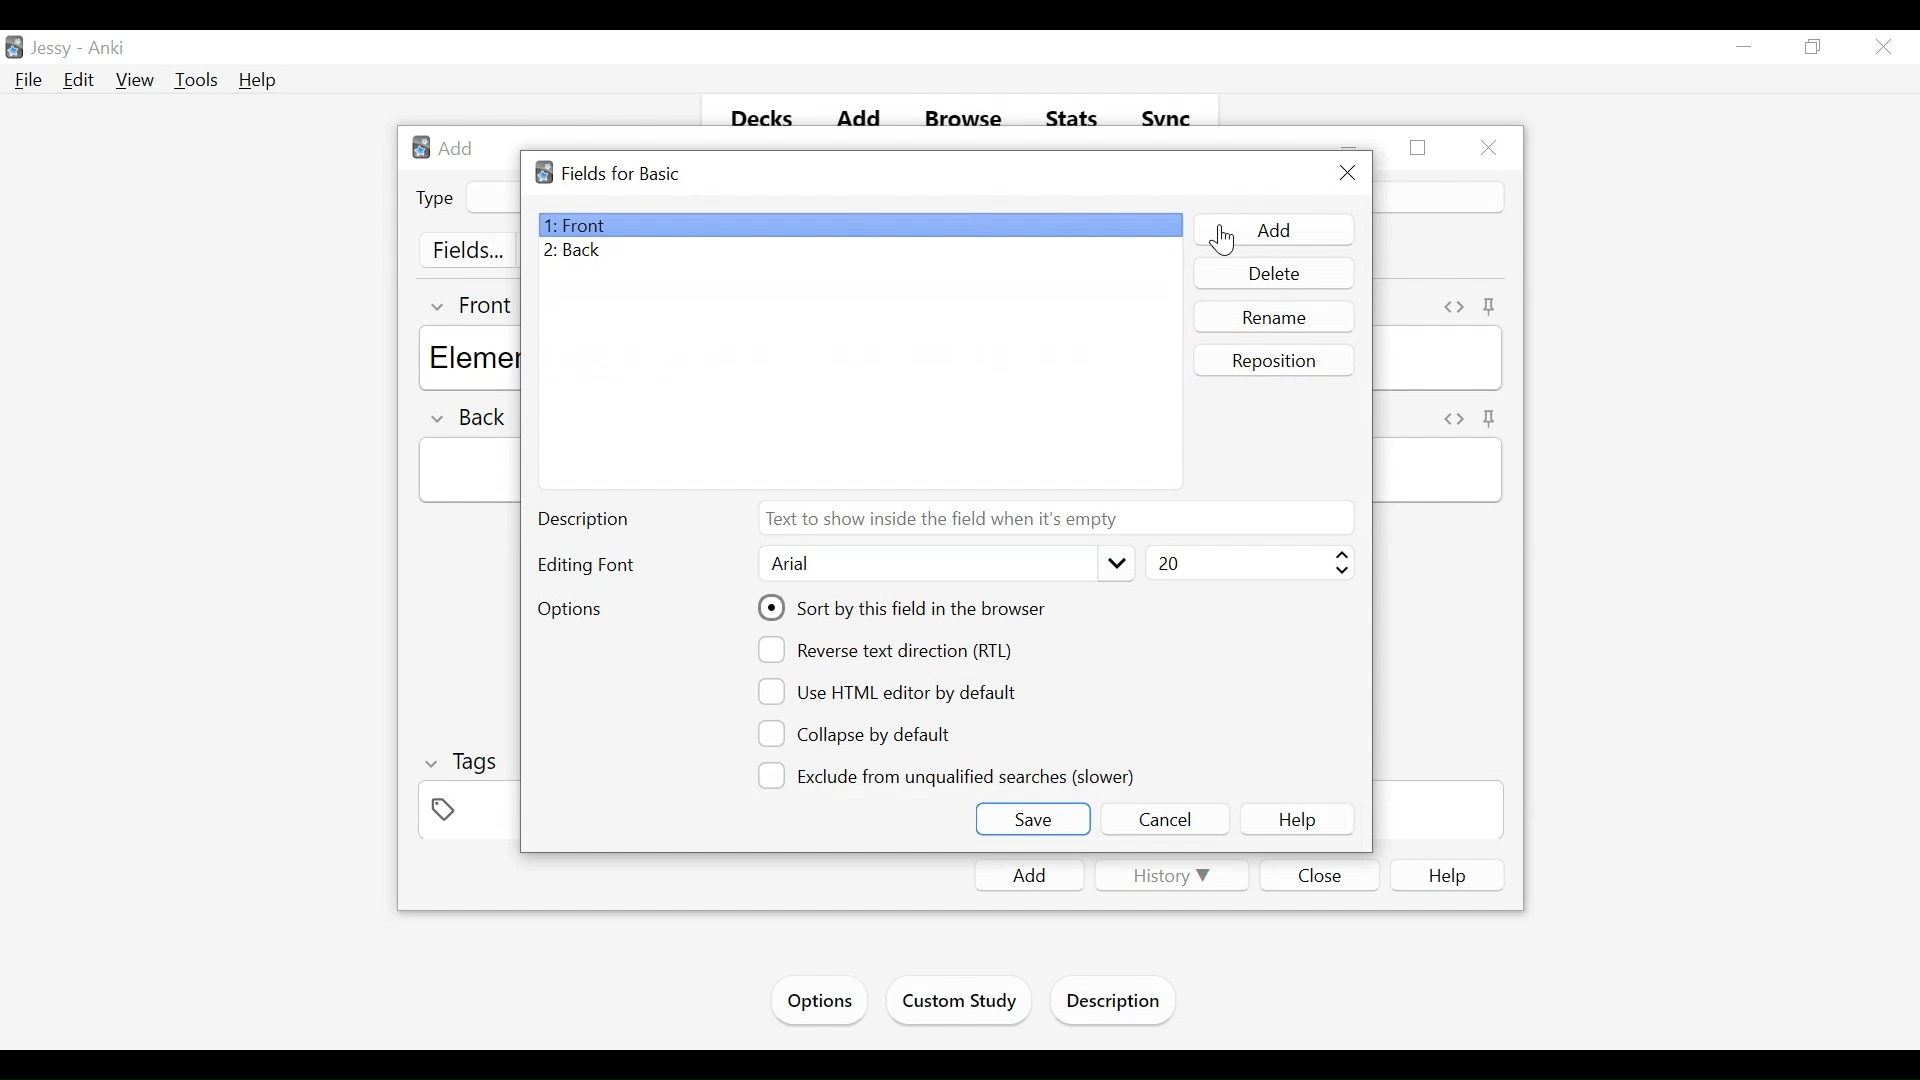 The image size is (1920, 1080). I want to click on Decks, so click(764, 120).